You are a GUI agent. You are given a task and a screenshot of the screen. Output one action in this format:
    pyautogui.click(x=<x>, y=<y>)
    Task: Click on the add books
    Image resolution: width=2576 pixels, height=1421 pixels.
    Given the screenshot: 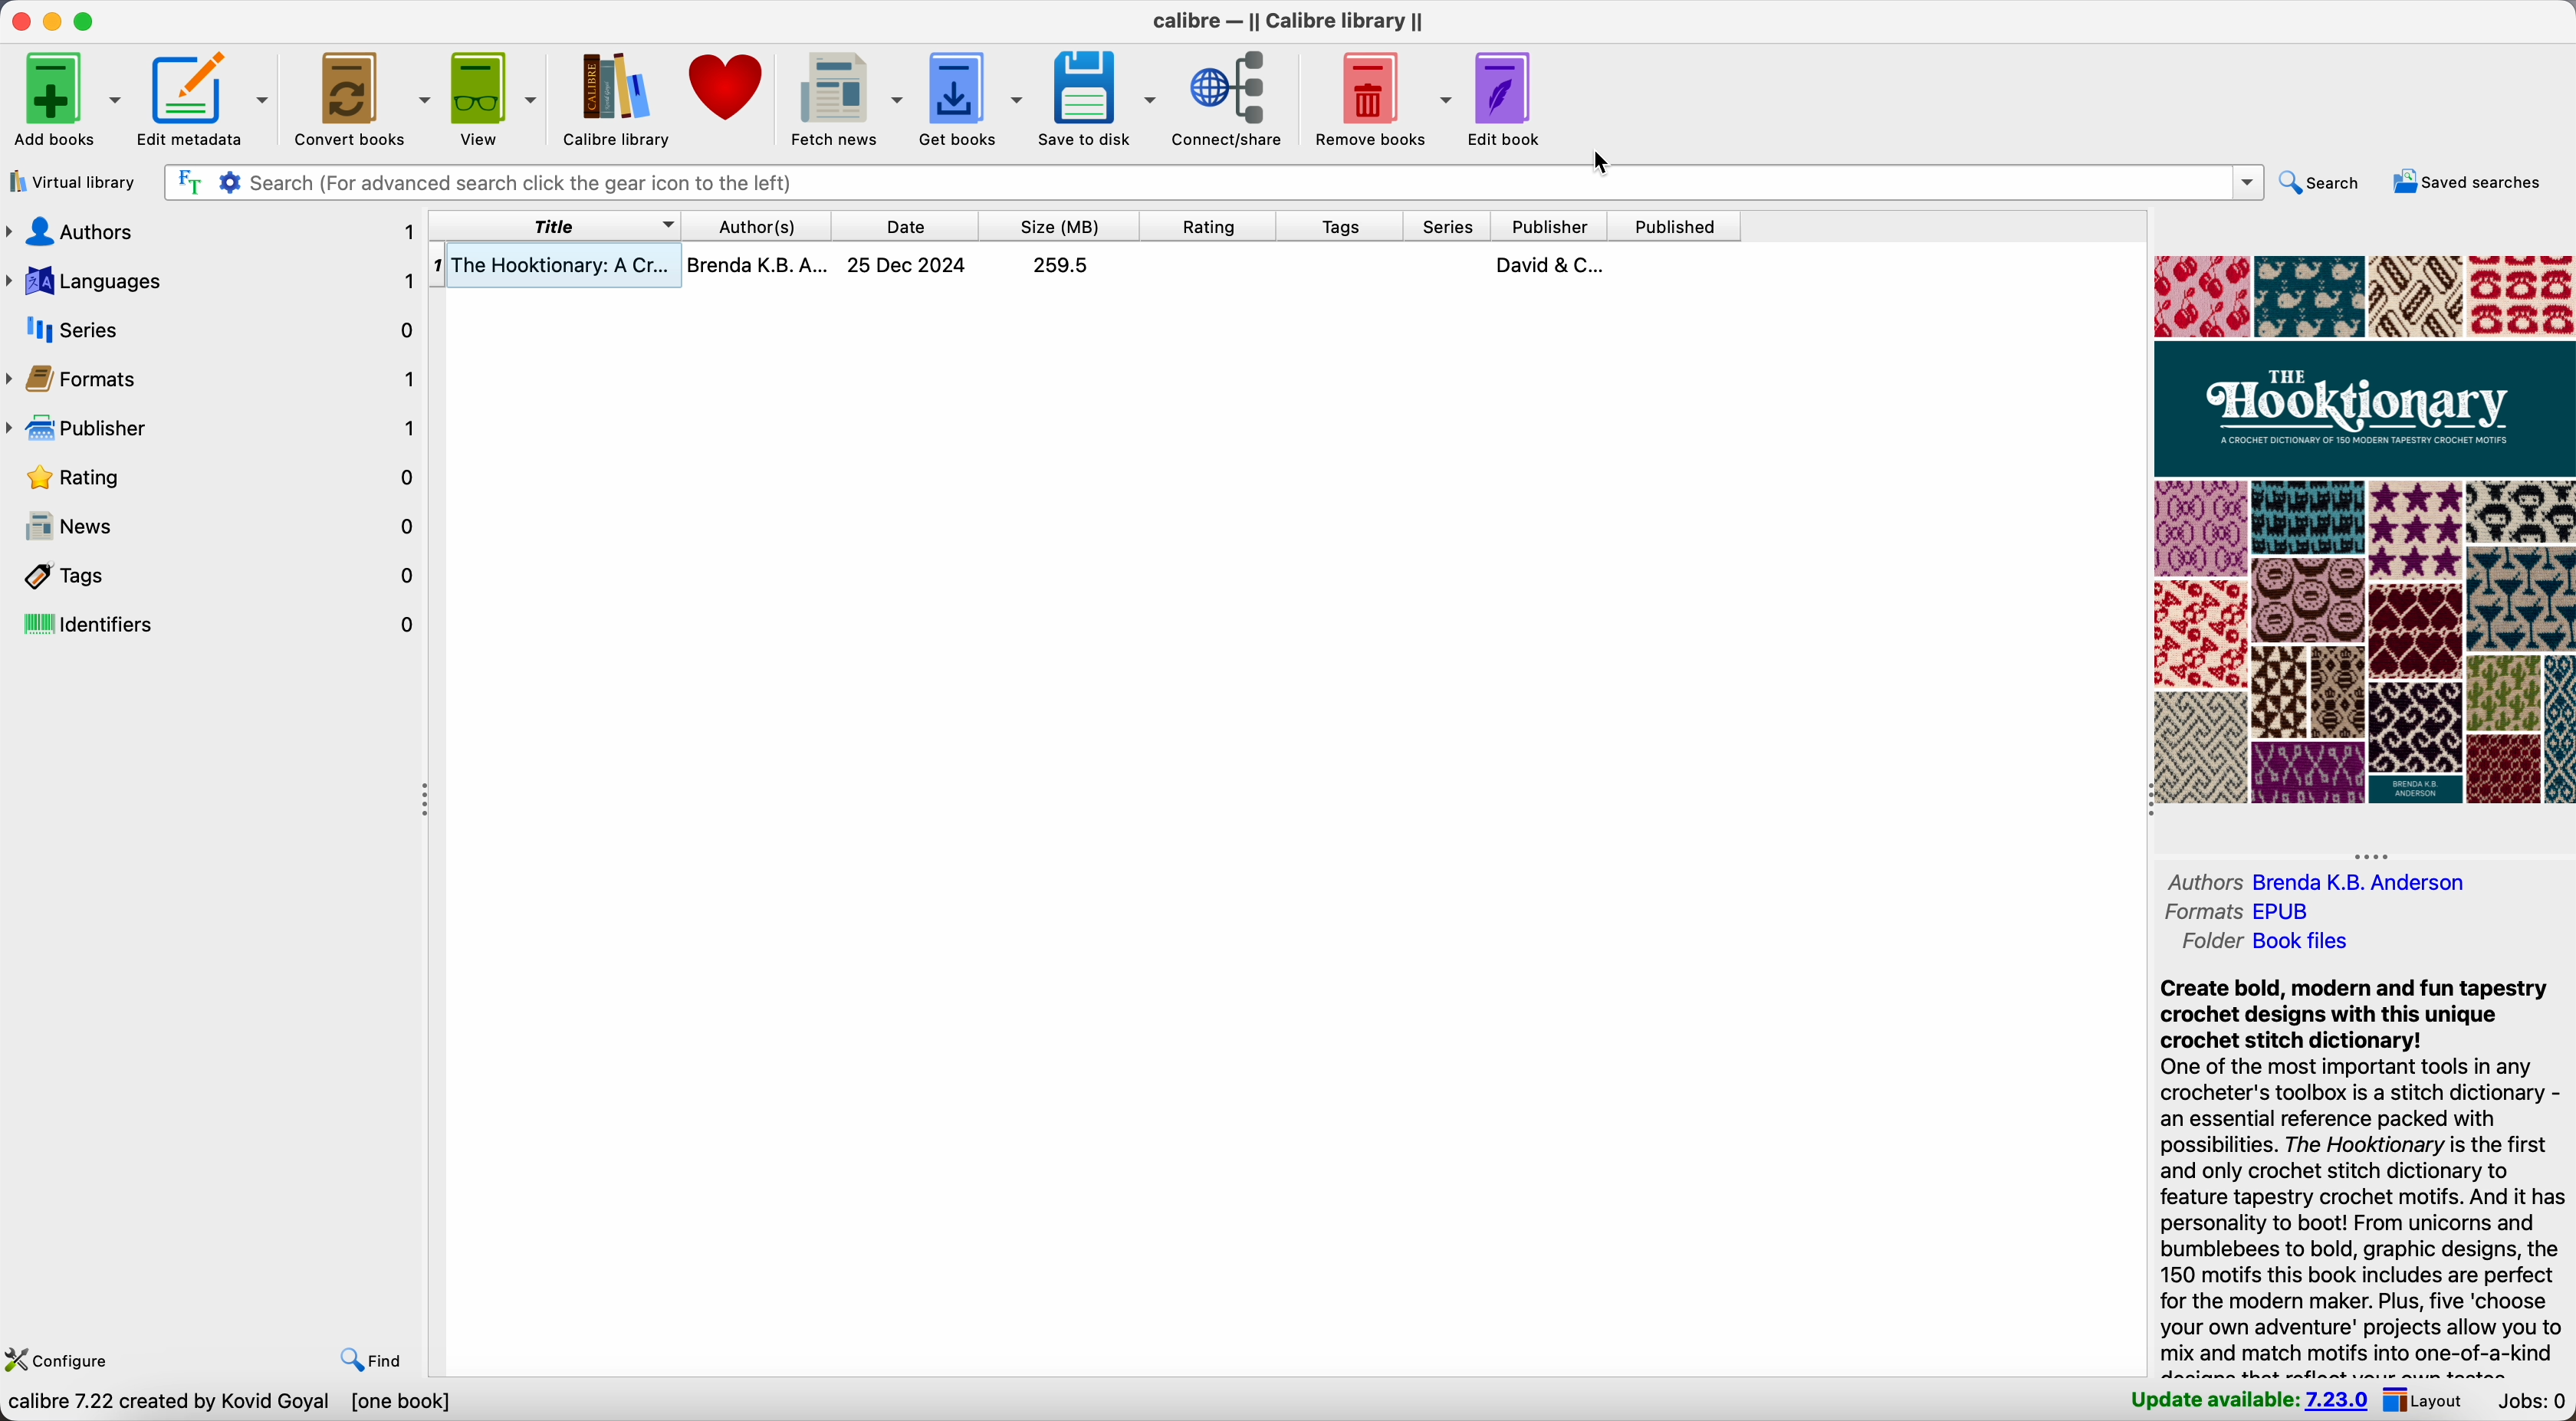 What is the action you would take?
    pyautogui.click(x=61, y=101)
    